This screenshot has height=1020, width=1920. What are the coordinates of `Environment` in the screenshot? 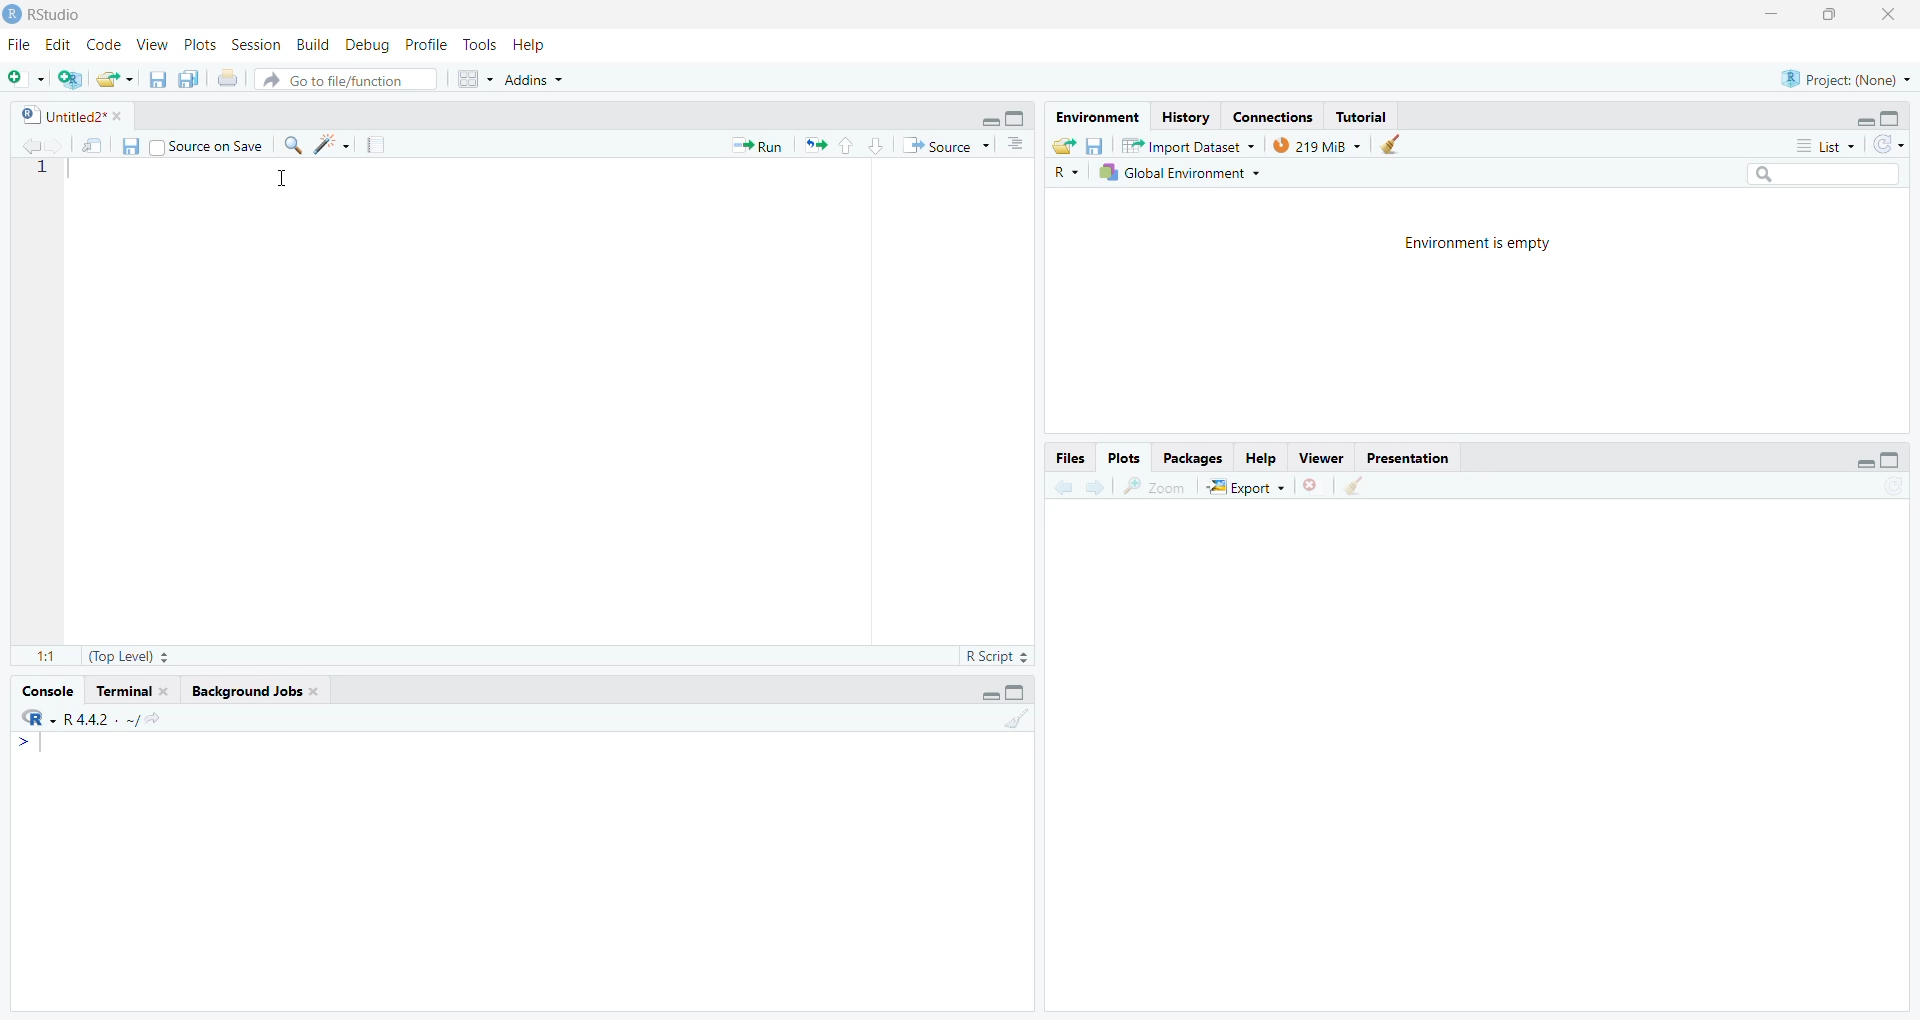 It's located at (1098, 117).